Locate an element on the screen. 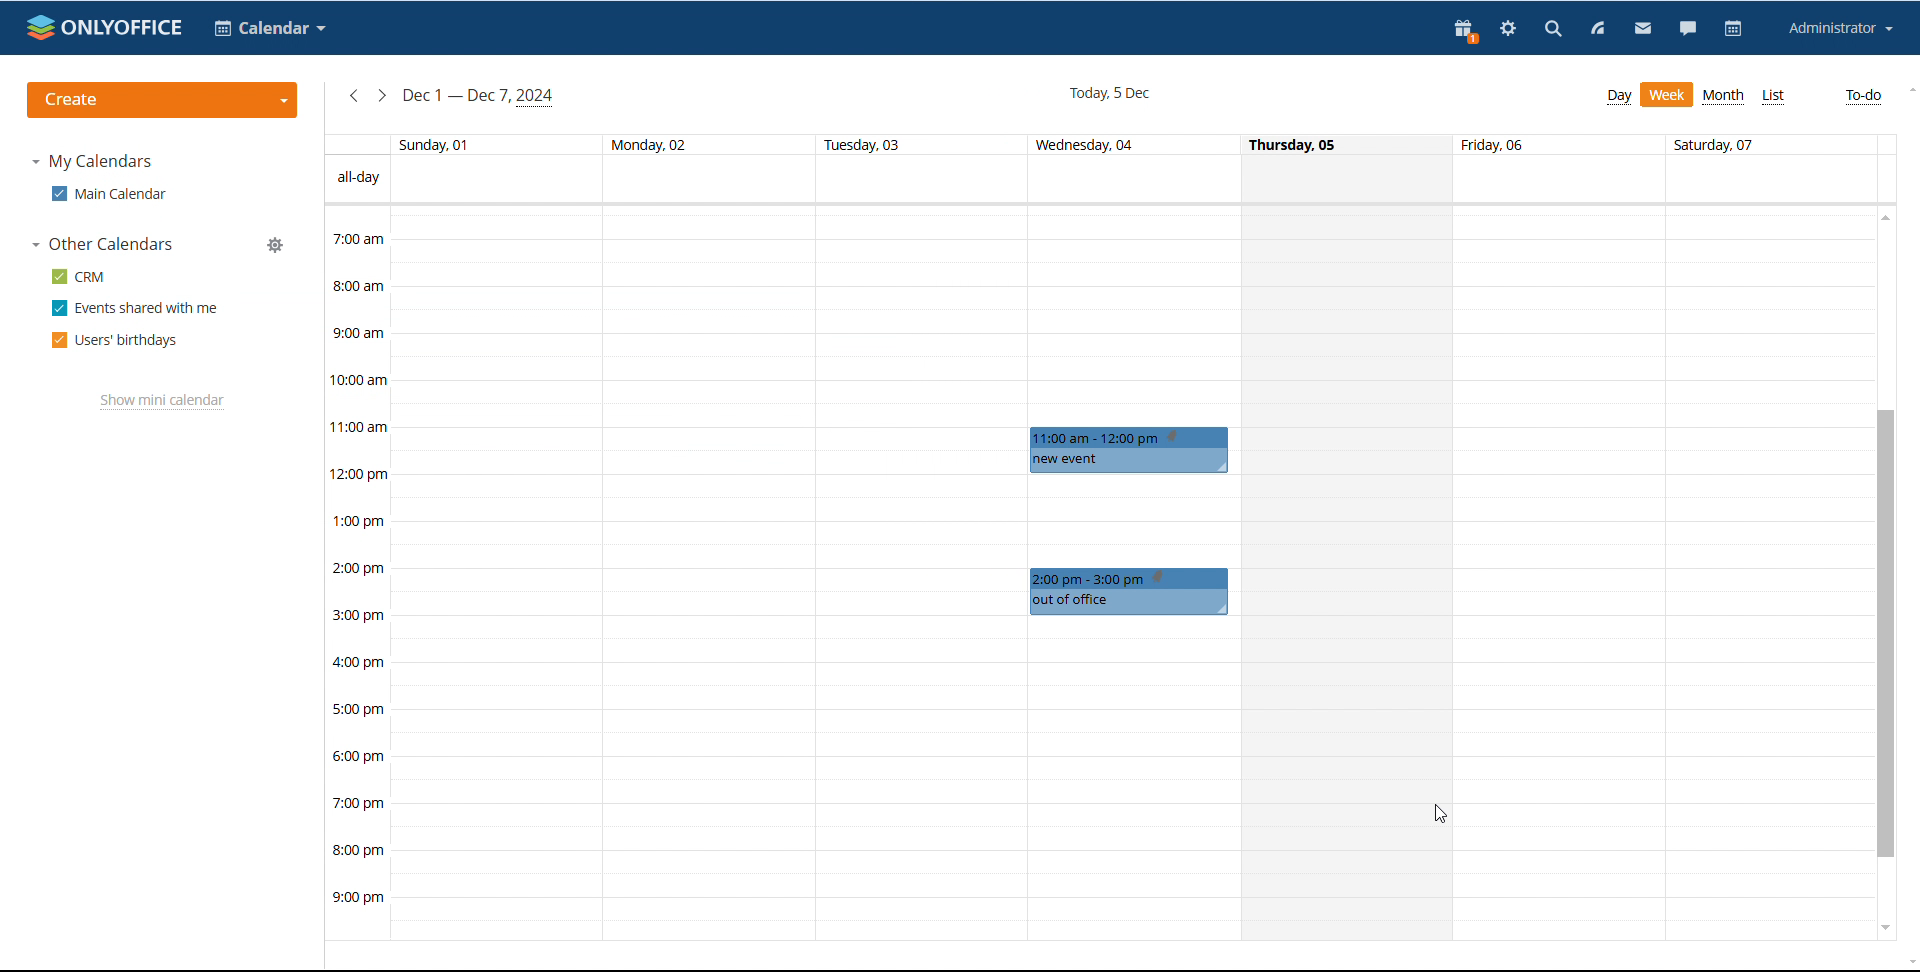 This screenshot has height=972, width=1920. 30 min span is located at coordinates (816, 392).